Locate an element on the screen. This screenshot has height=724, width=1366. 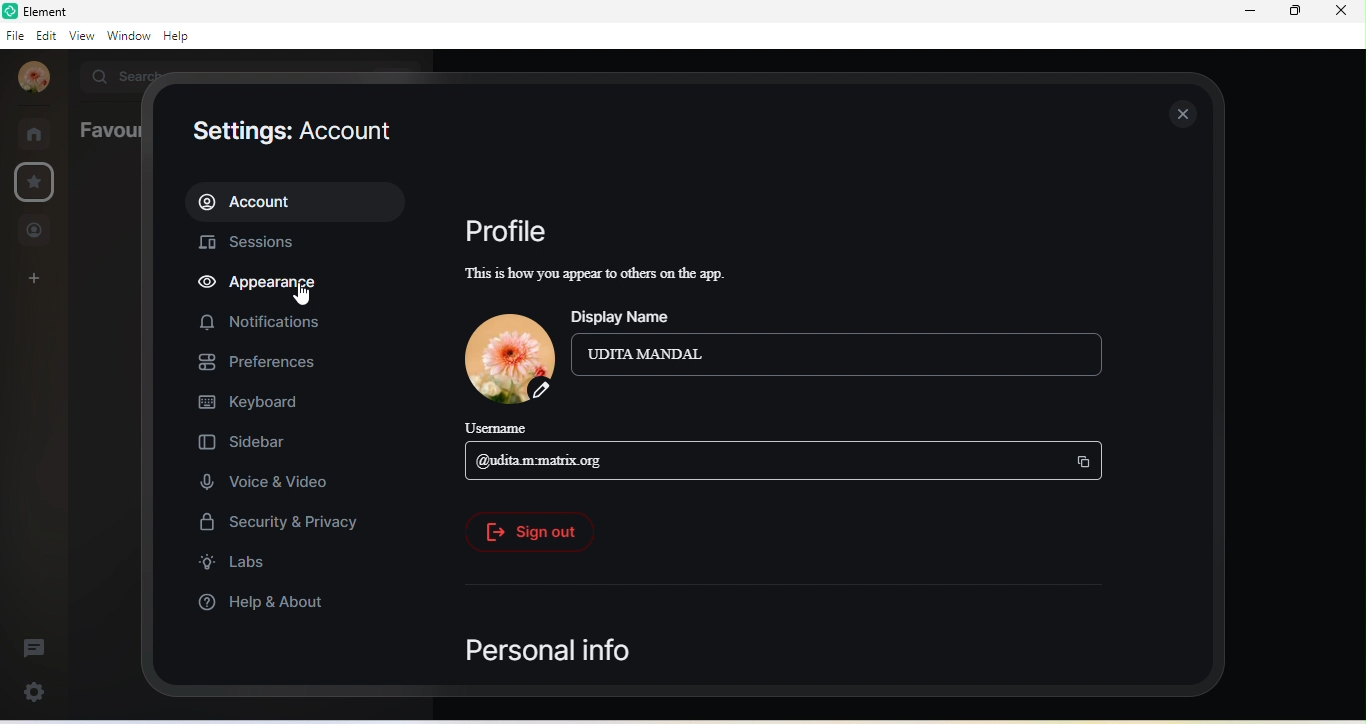
close is located at coordinates (1185, 113).